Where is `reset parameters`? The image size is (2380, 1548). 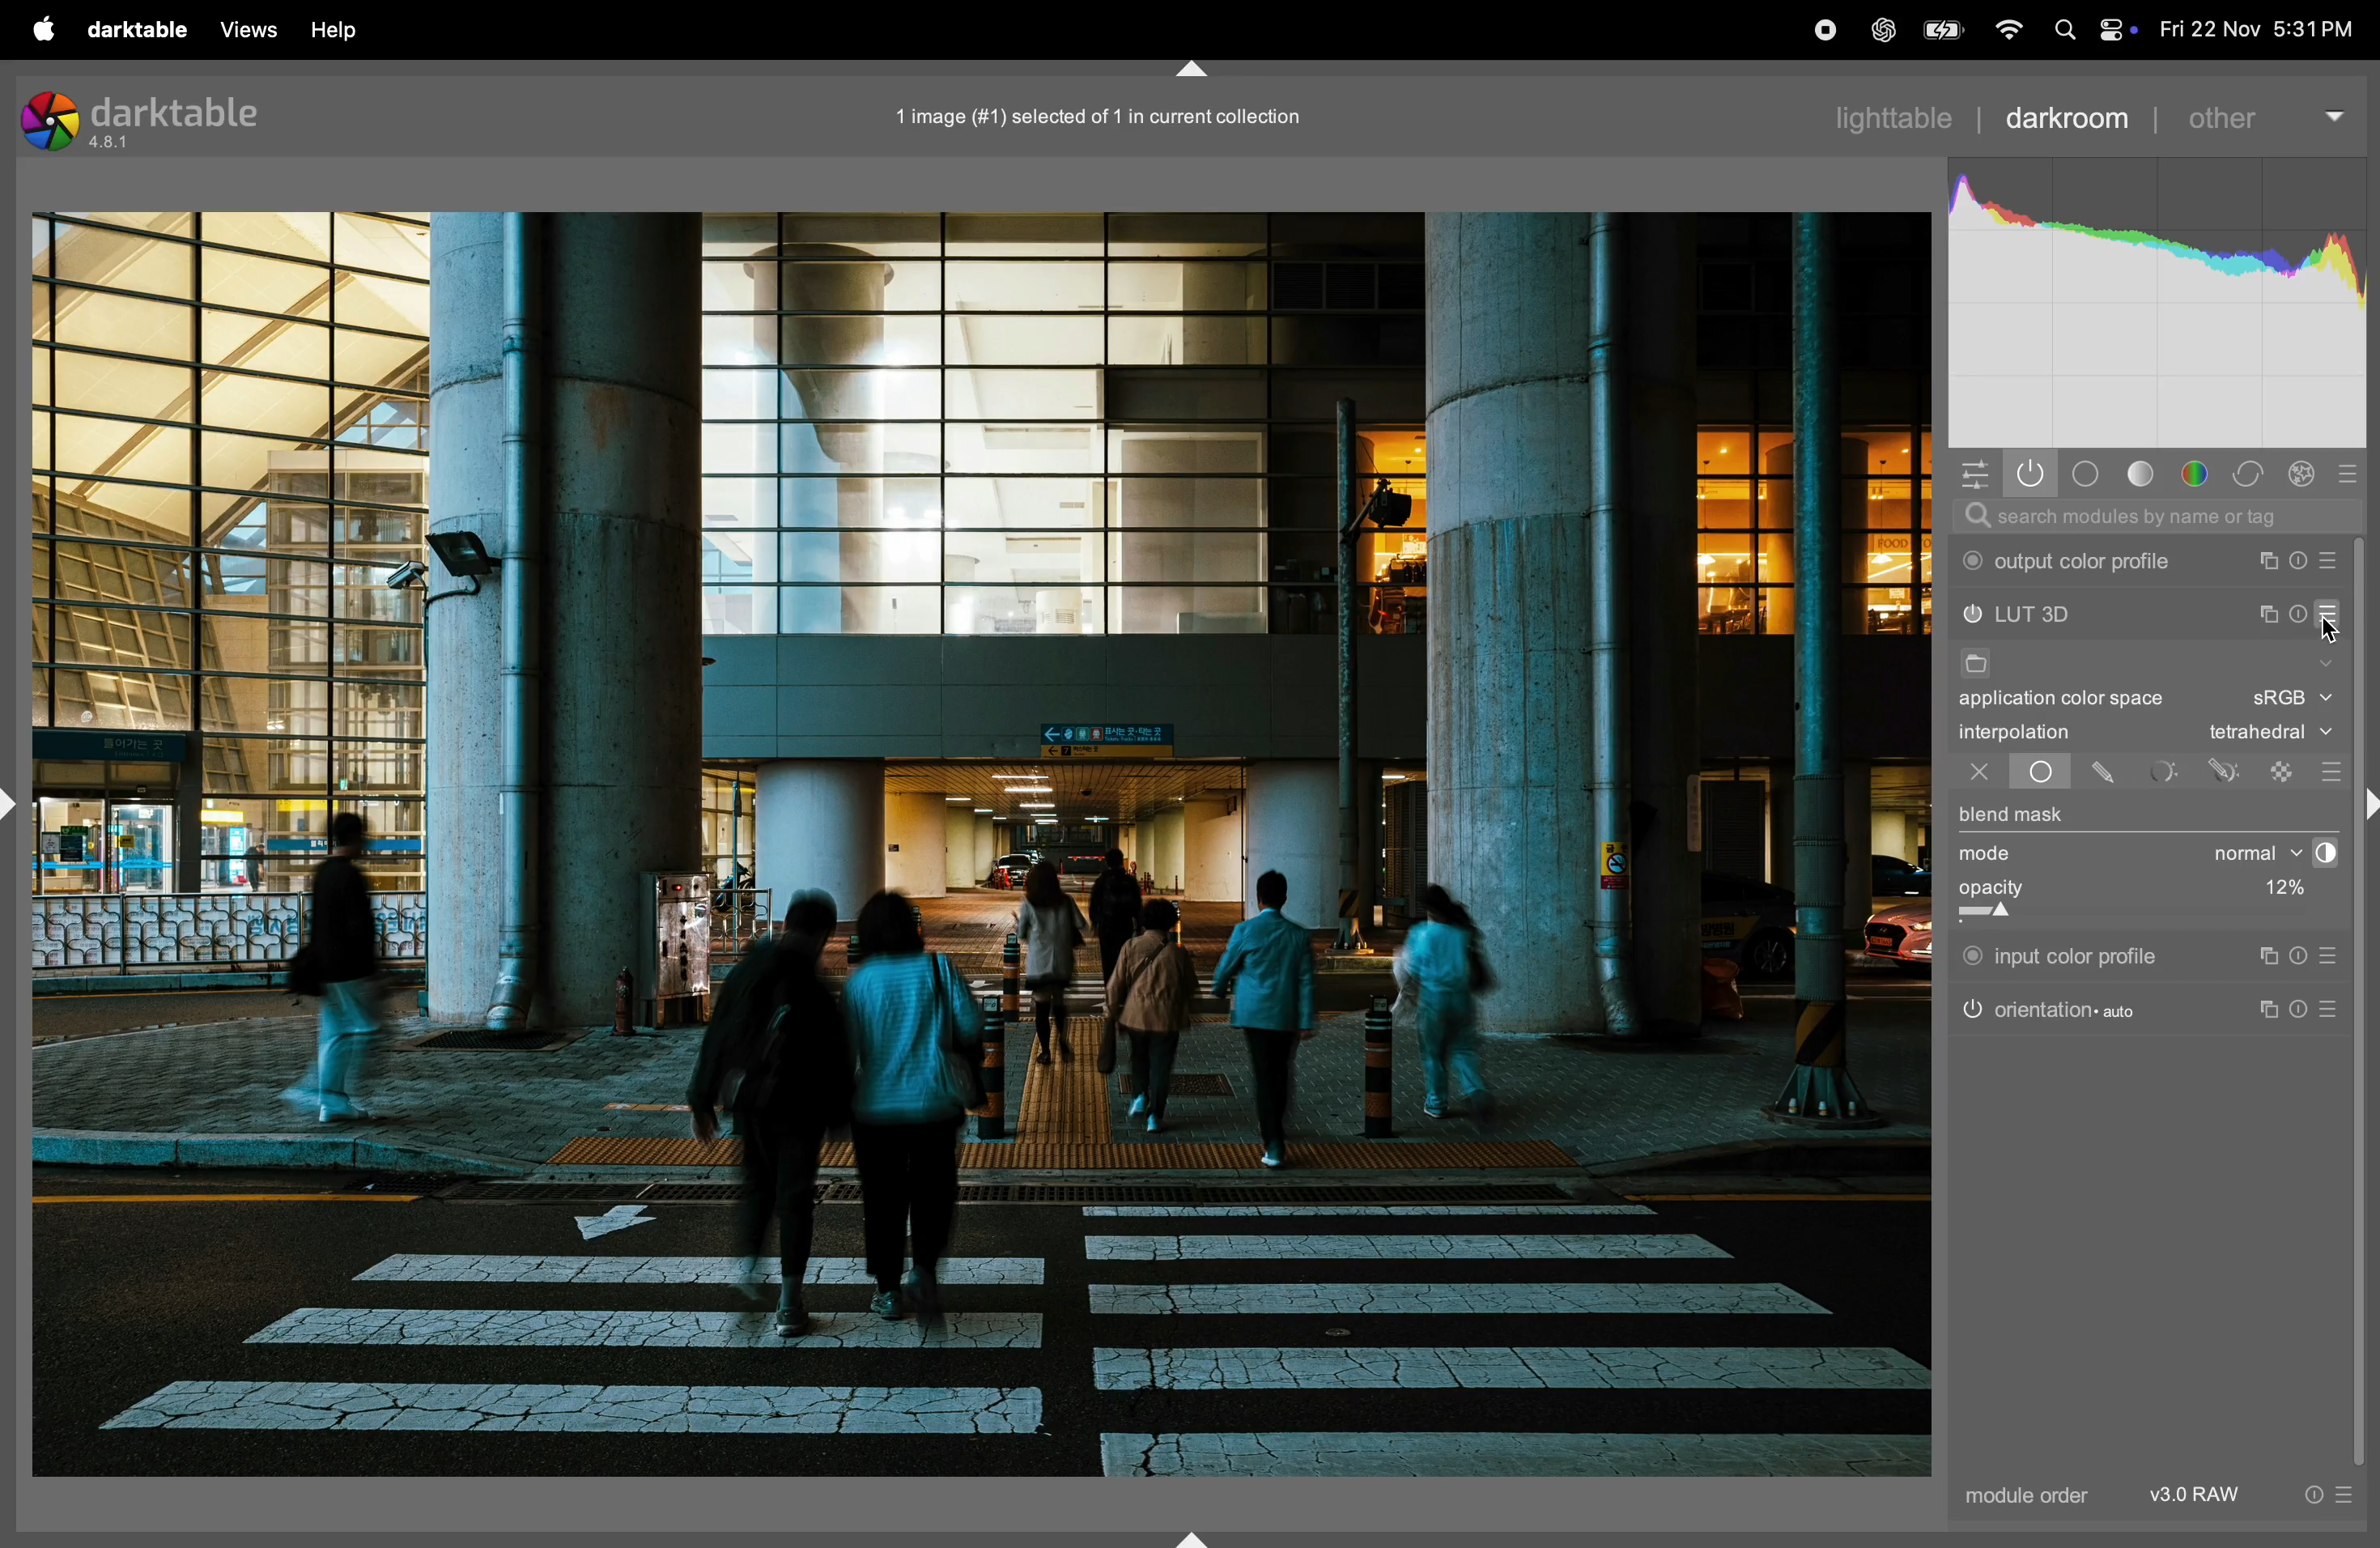 reset parameters is located at coordinates (2305, 561).